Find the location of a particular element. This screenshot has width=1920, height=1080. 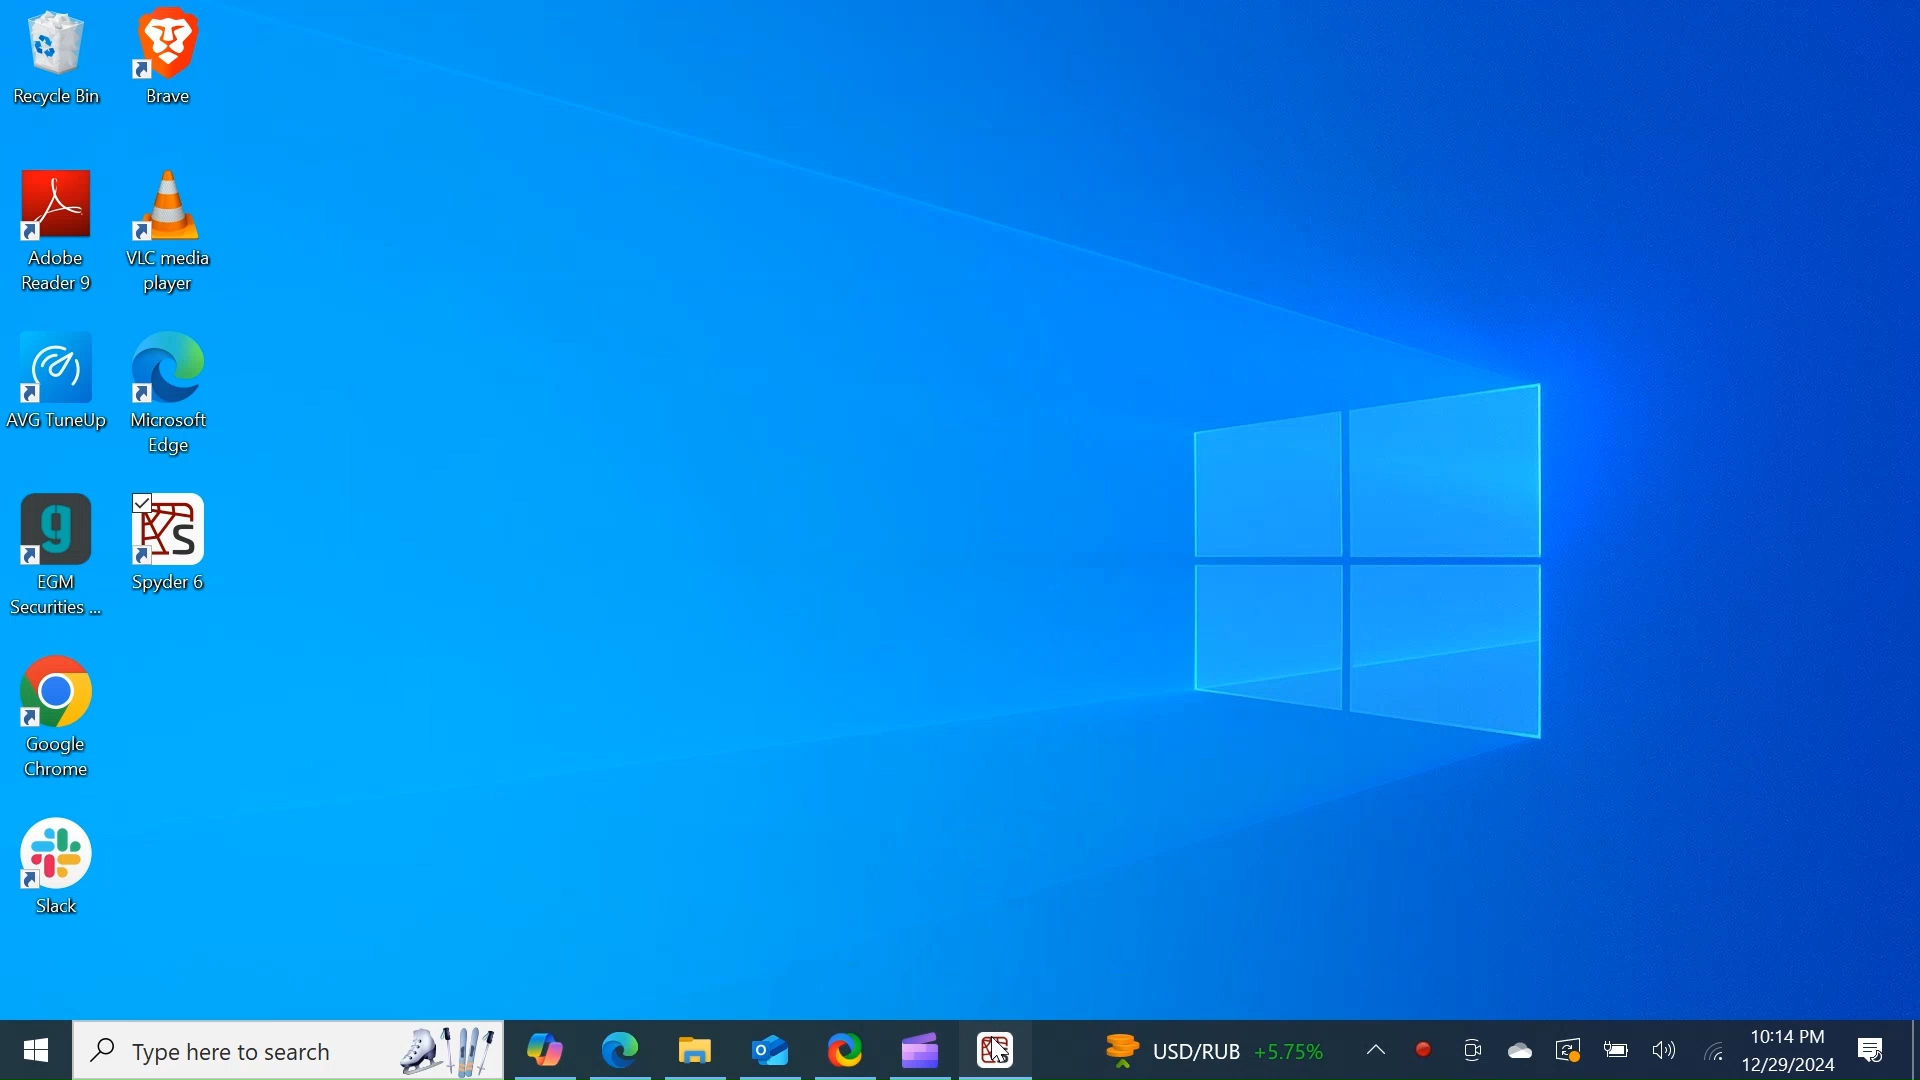

Outlook Desktop Icon is located at coordinates (771, 1048).